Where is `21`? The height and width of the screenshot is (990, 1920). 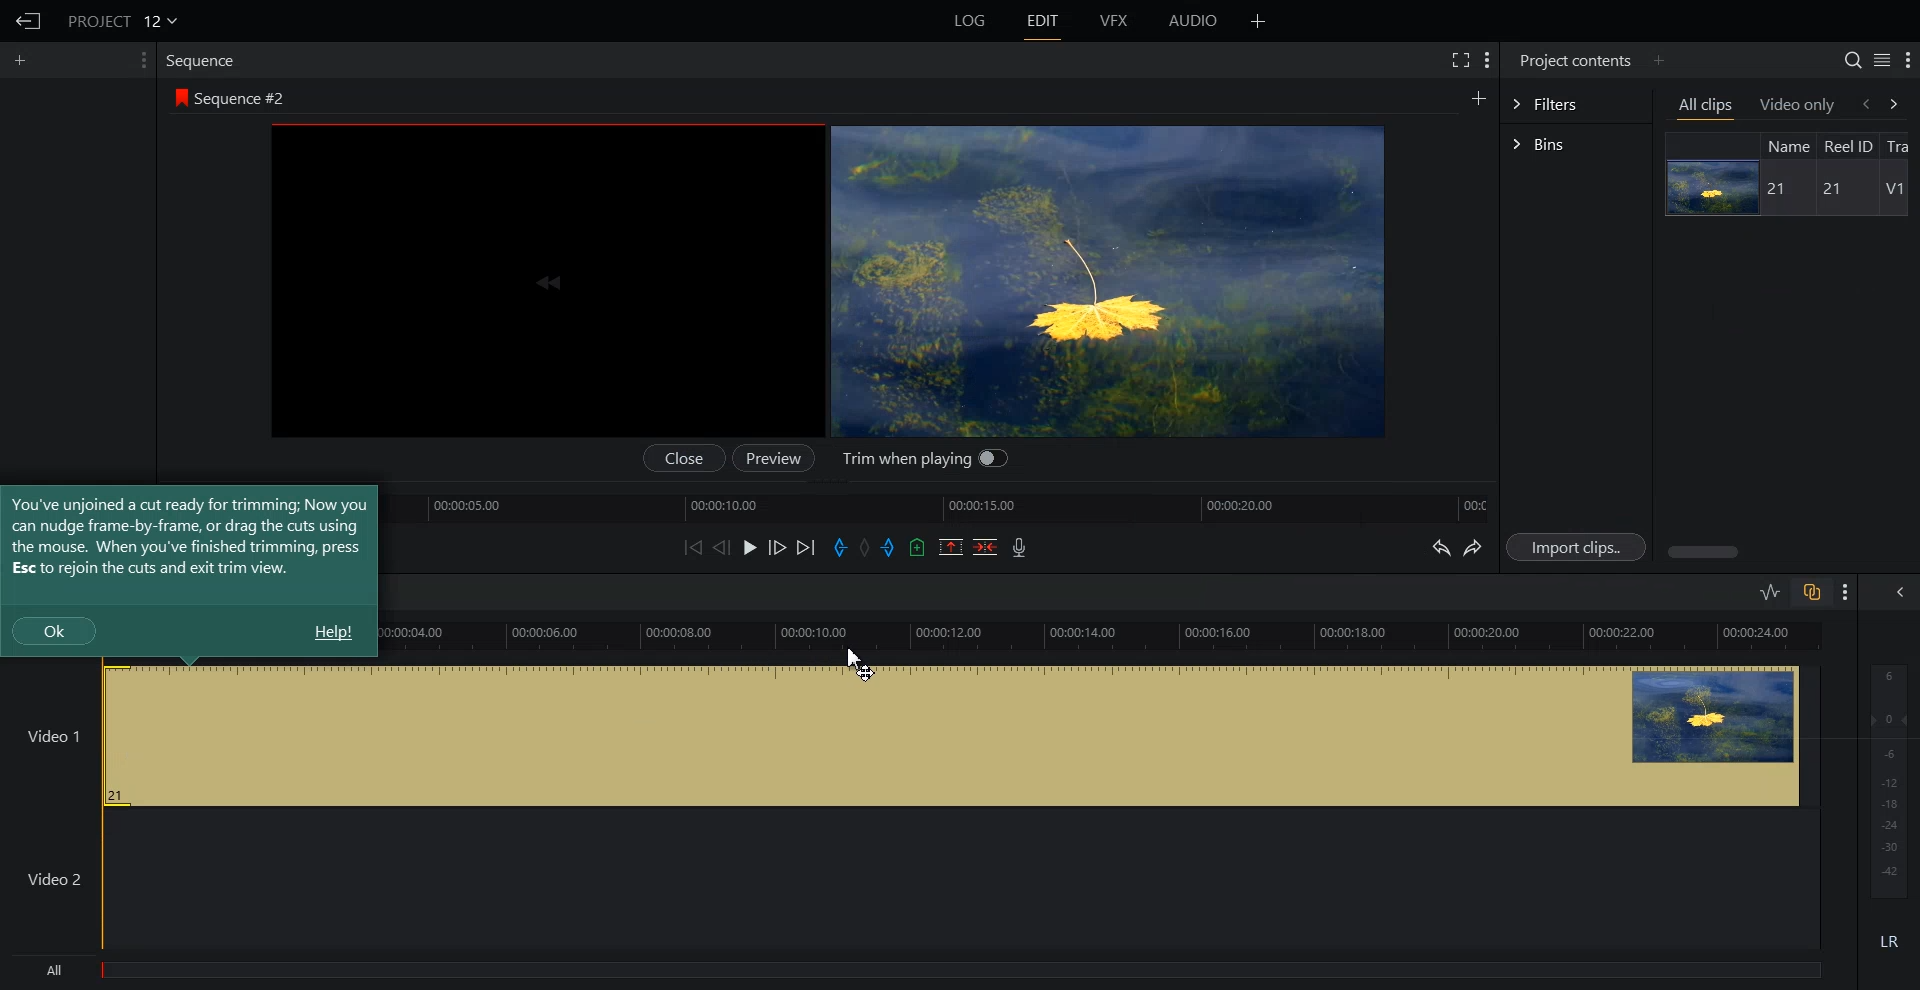 21 is located at coordinates (1780, 190).